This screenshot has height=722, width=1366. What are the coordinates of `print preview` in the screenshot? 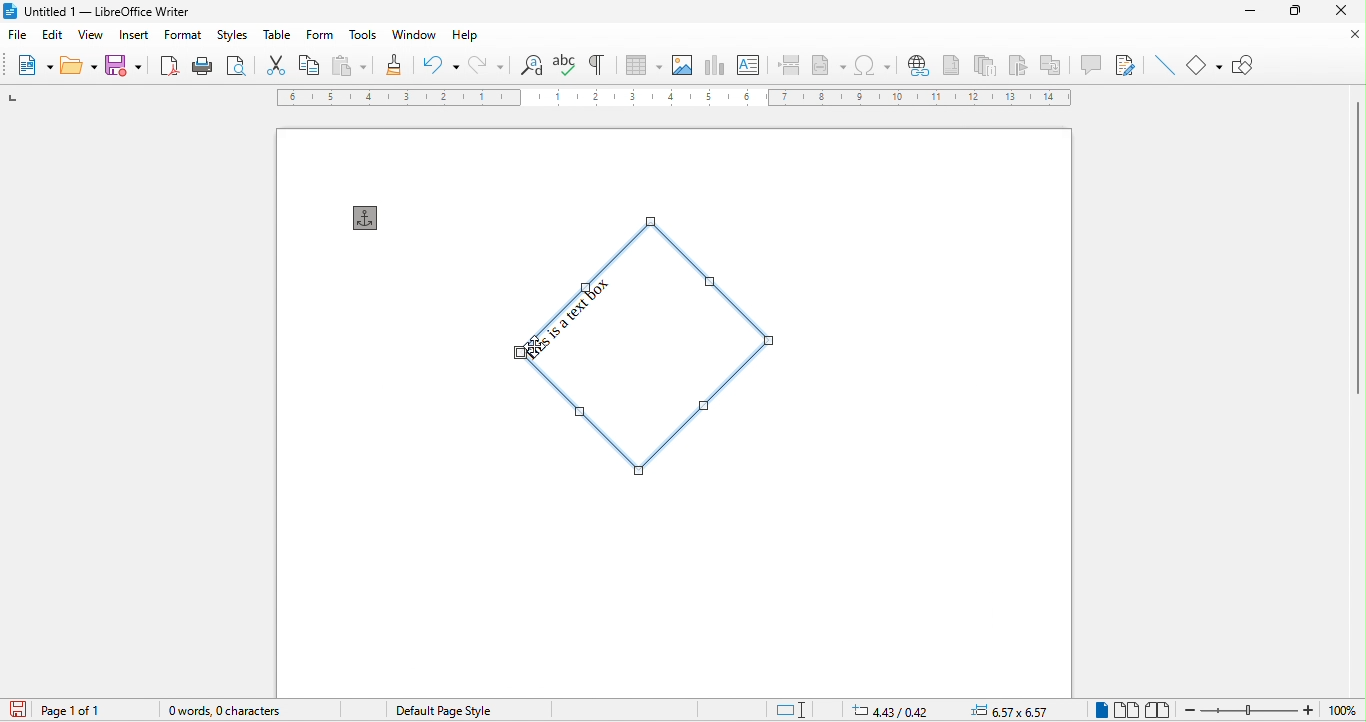 It's located at (236, 67).